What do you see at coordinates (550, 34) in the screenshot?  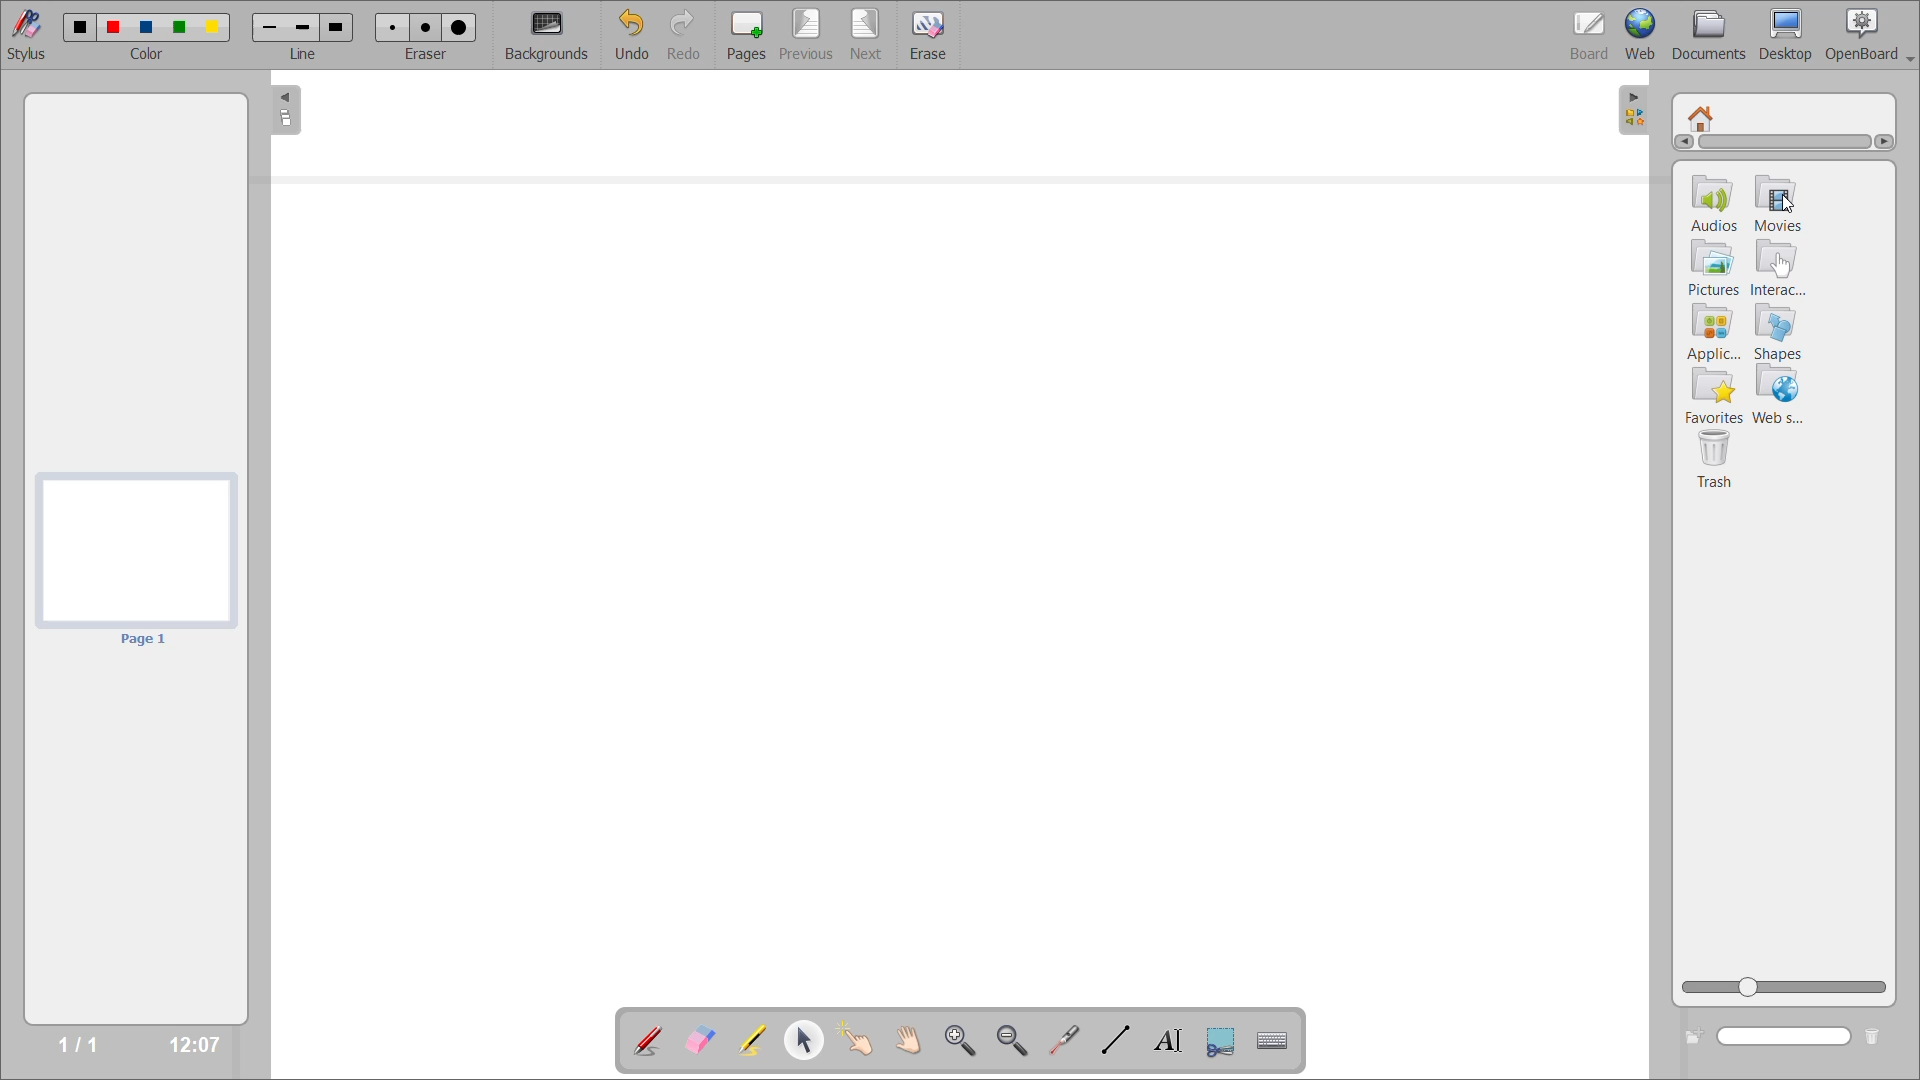 I see `backgrounds` at bounding box center [550, 34].